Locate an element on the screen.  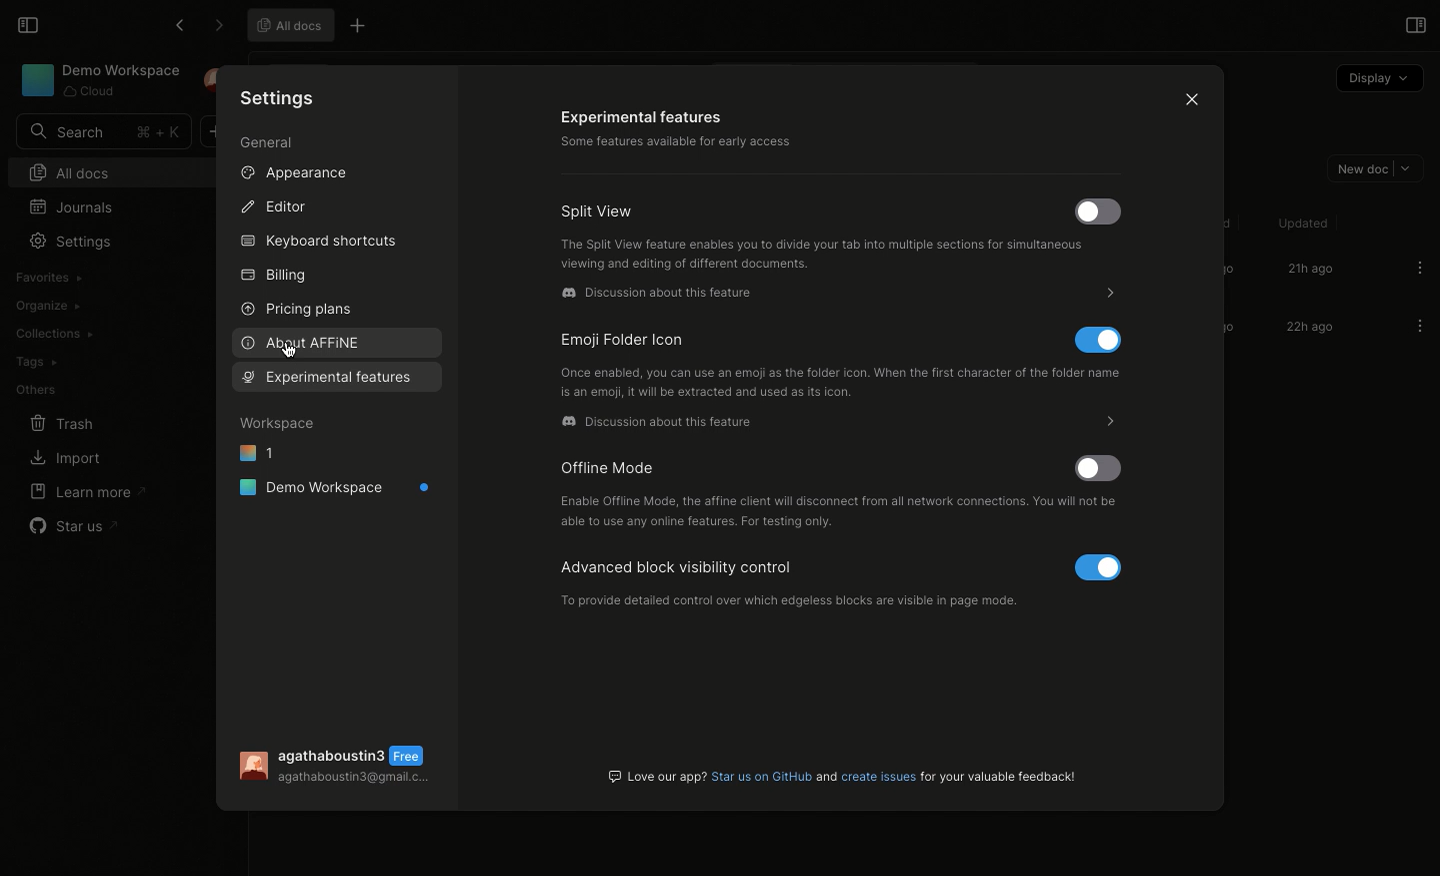
Offline Mode Toggle is located at coordinates (1103, 471).